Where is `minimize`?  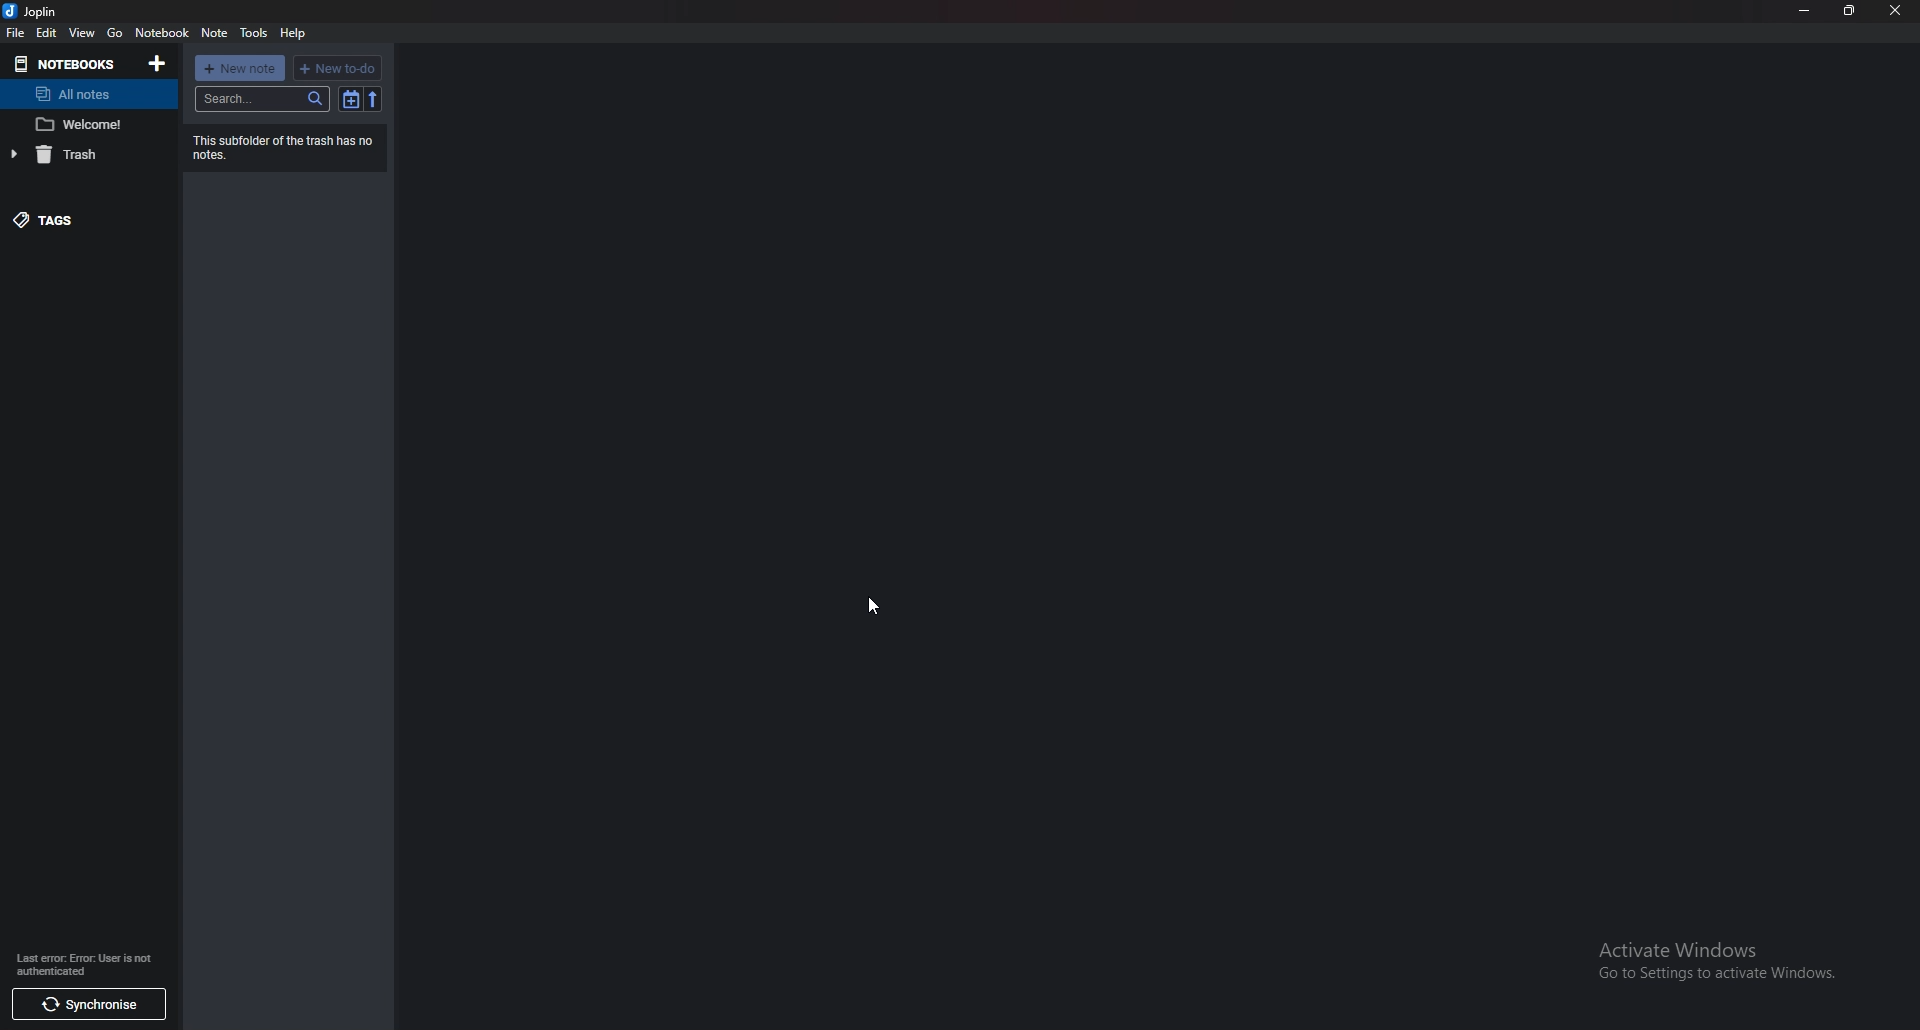
minimize is located at coordinates (1806, 10).